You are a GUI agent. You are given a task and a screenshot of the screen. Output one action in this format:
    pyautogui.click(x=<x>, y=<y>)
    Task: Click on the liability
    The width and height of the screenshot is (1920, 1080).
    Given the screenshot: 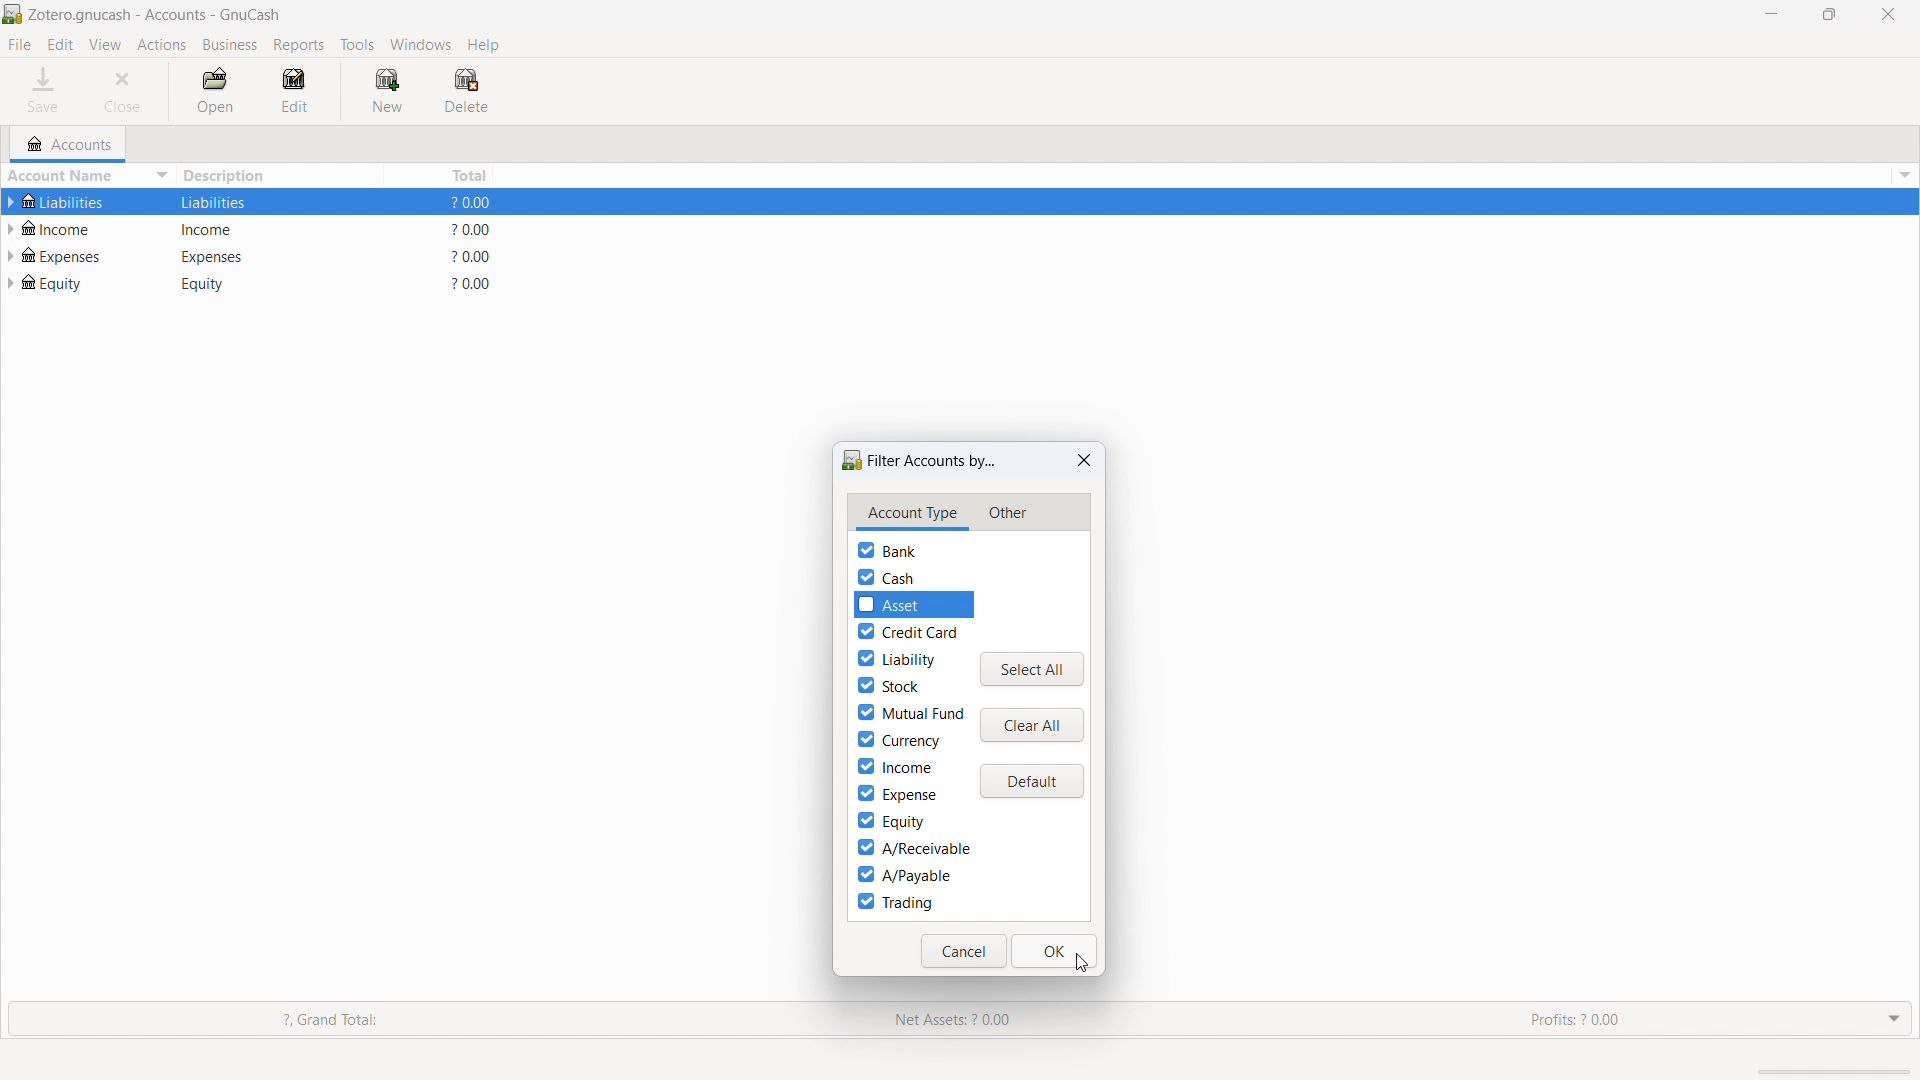 What is the action you would take?
    pyautogui.click(x=896, y=658)
    